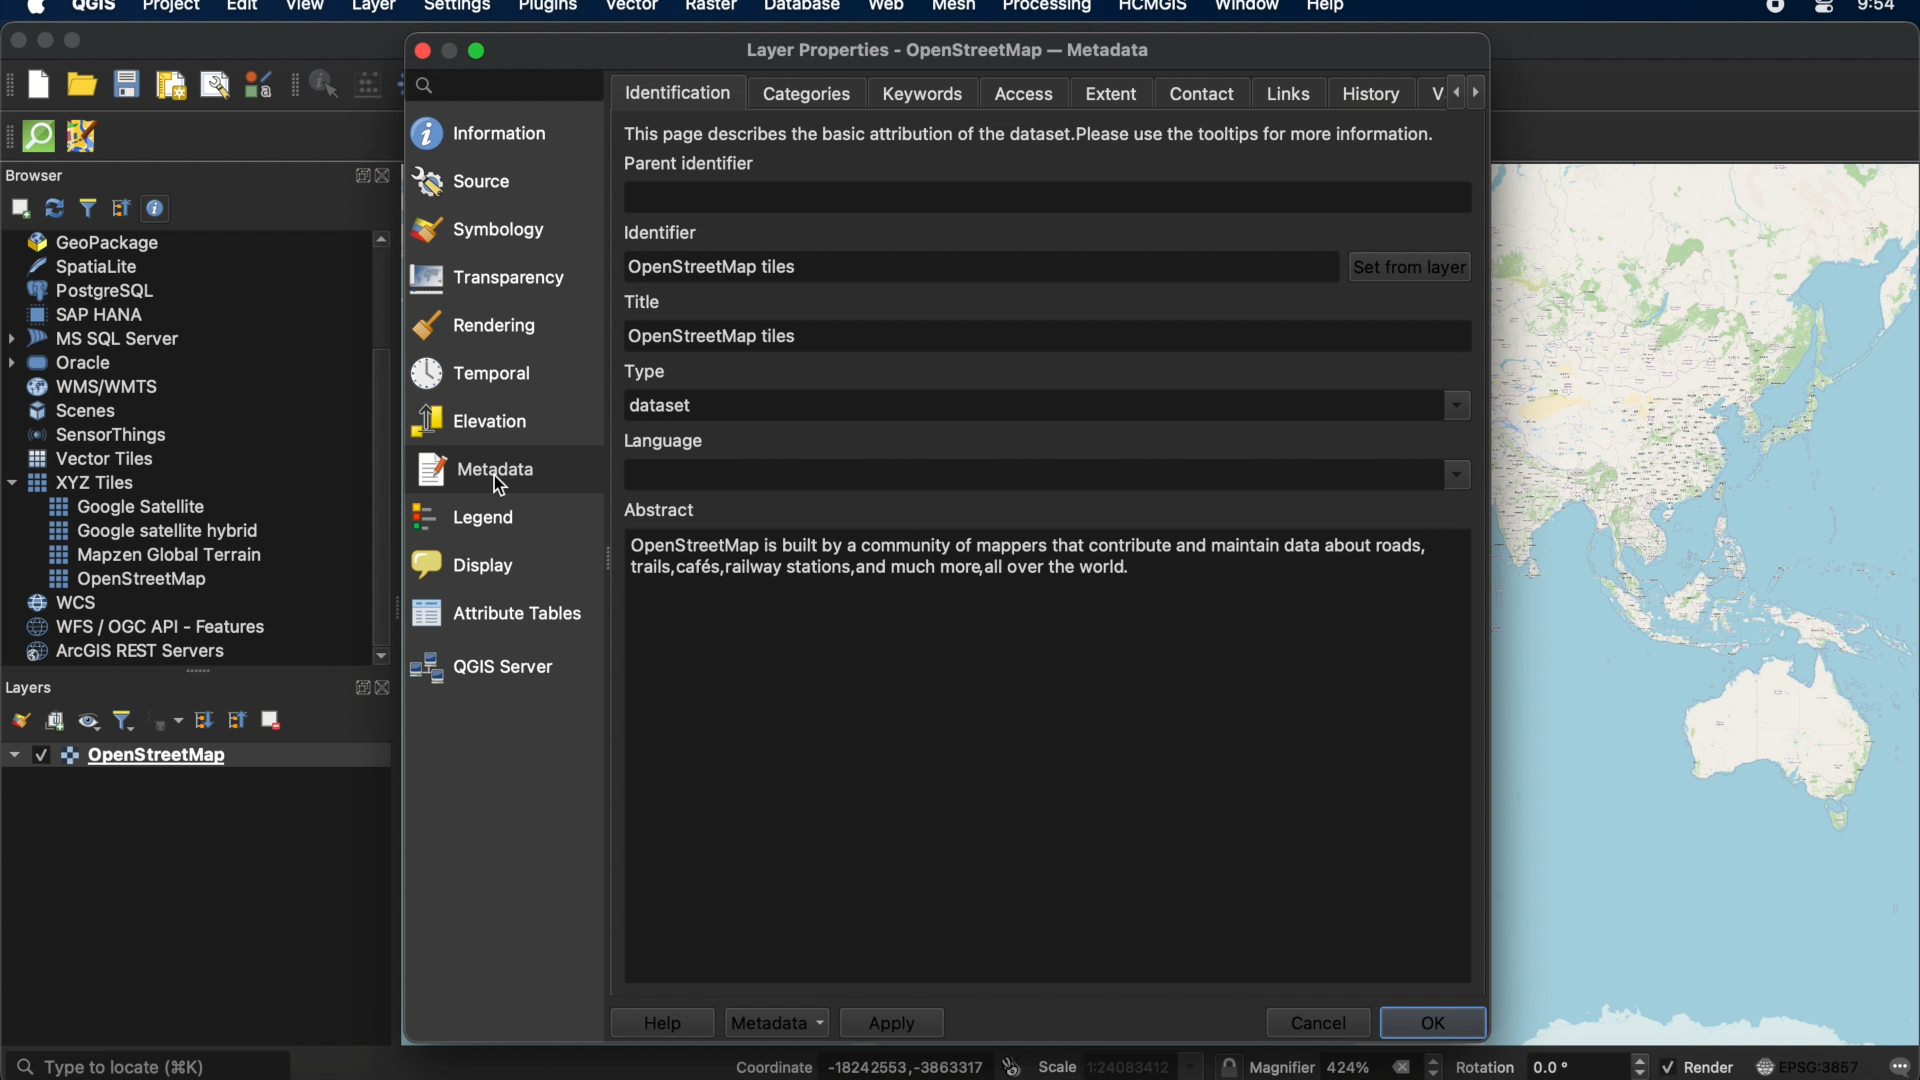  Describe the element at coordinates (126, 580) in the screenshot. I see `open street map` at that location.